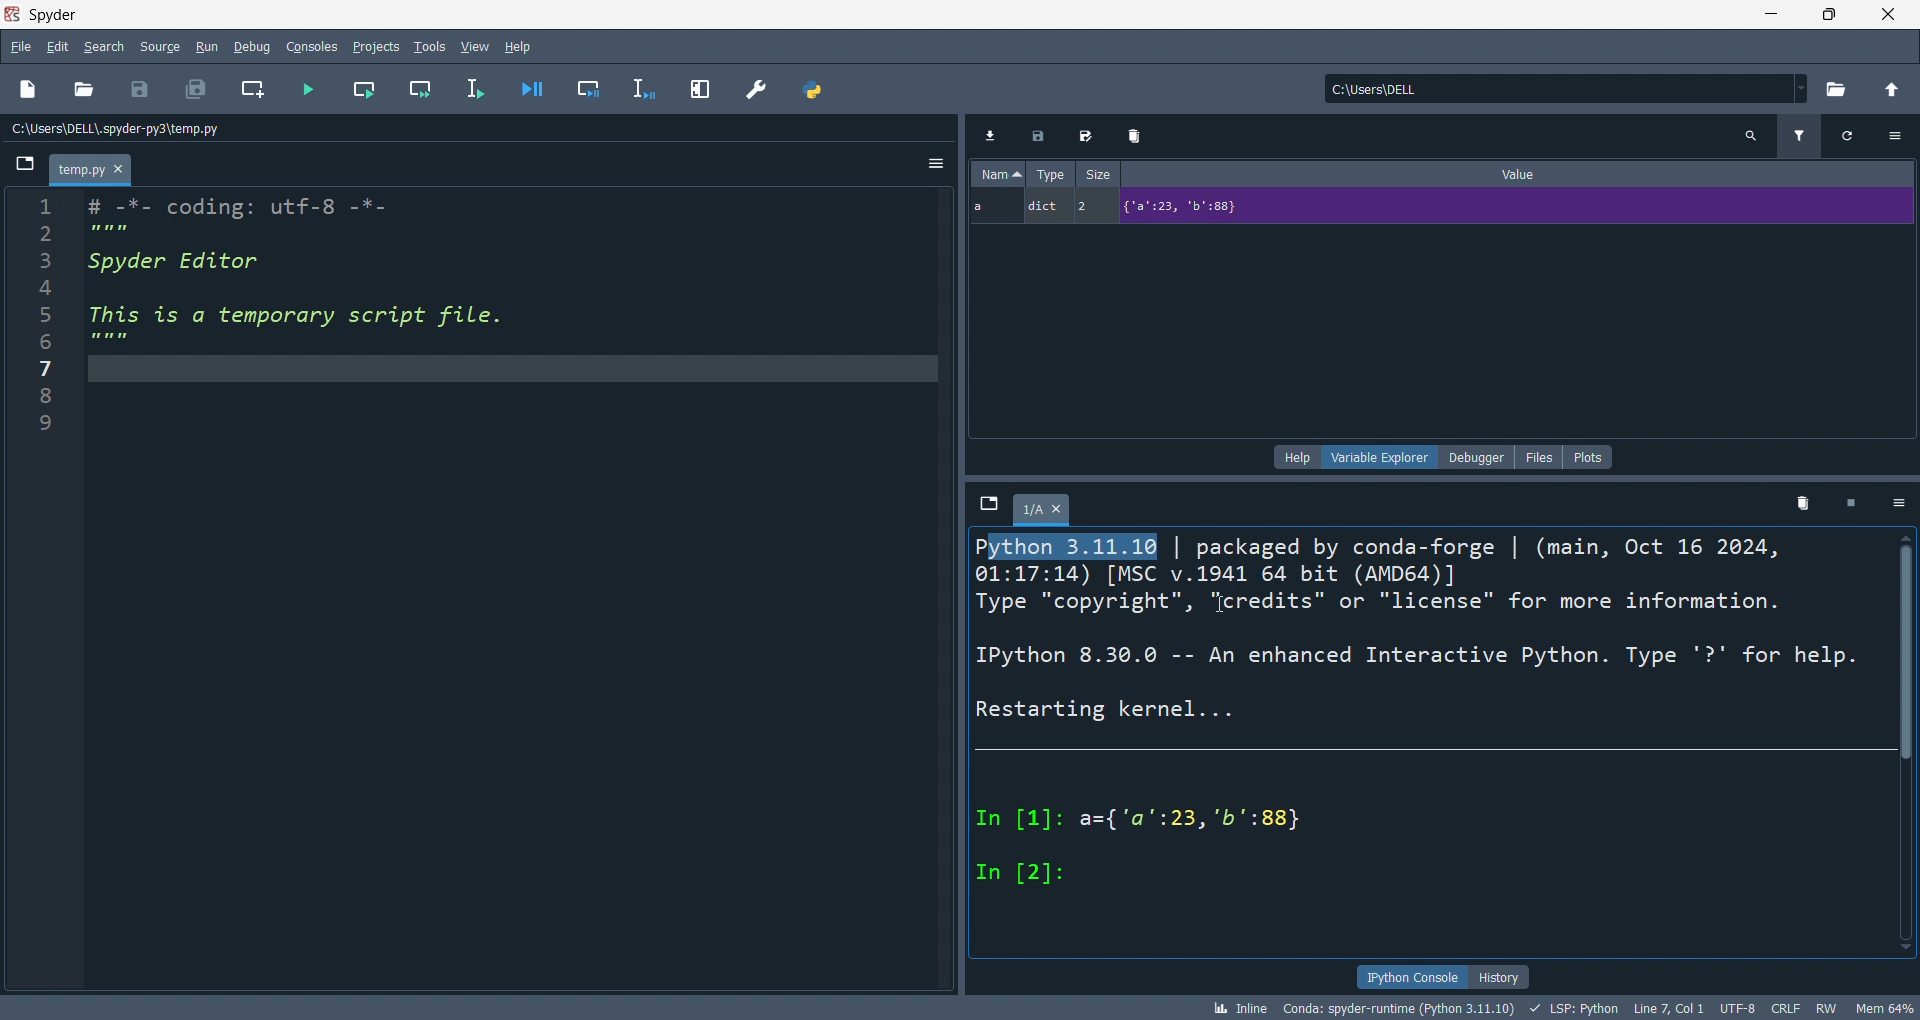 The width and height of the screenshot is (1920, 1020). Describe the element at coordinates (1500, 976) in the screenshot. I see `history` at that location.